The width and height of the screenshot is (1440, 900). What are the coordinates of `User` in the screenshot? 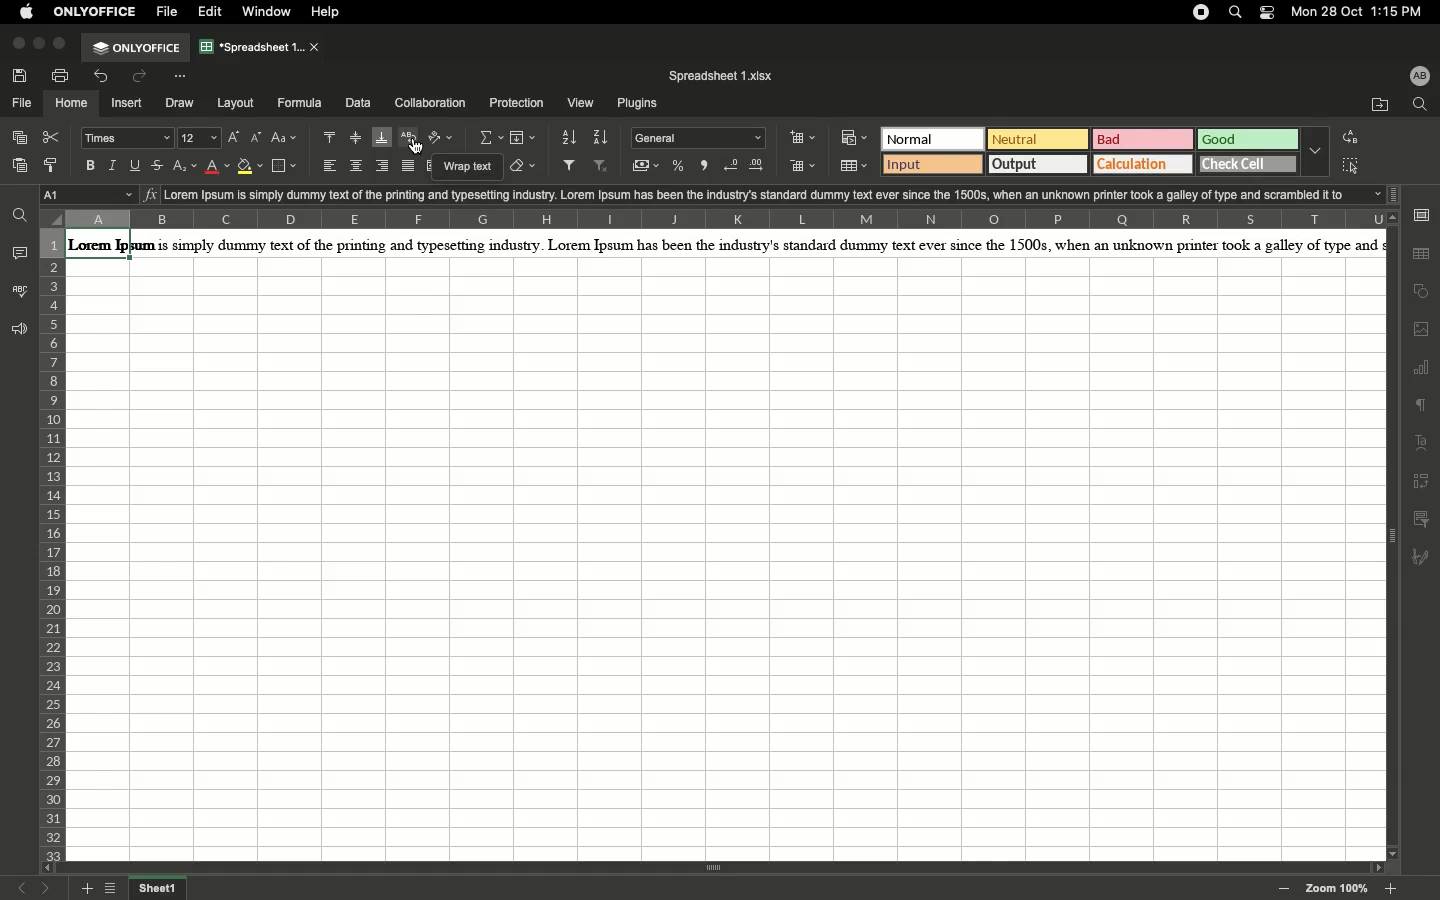 It's located at (1421, 77).